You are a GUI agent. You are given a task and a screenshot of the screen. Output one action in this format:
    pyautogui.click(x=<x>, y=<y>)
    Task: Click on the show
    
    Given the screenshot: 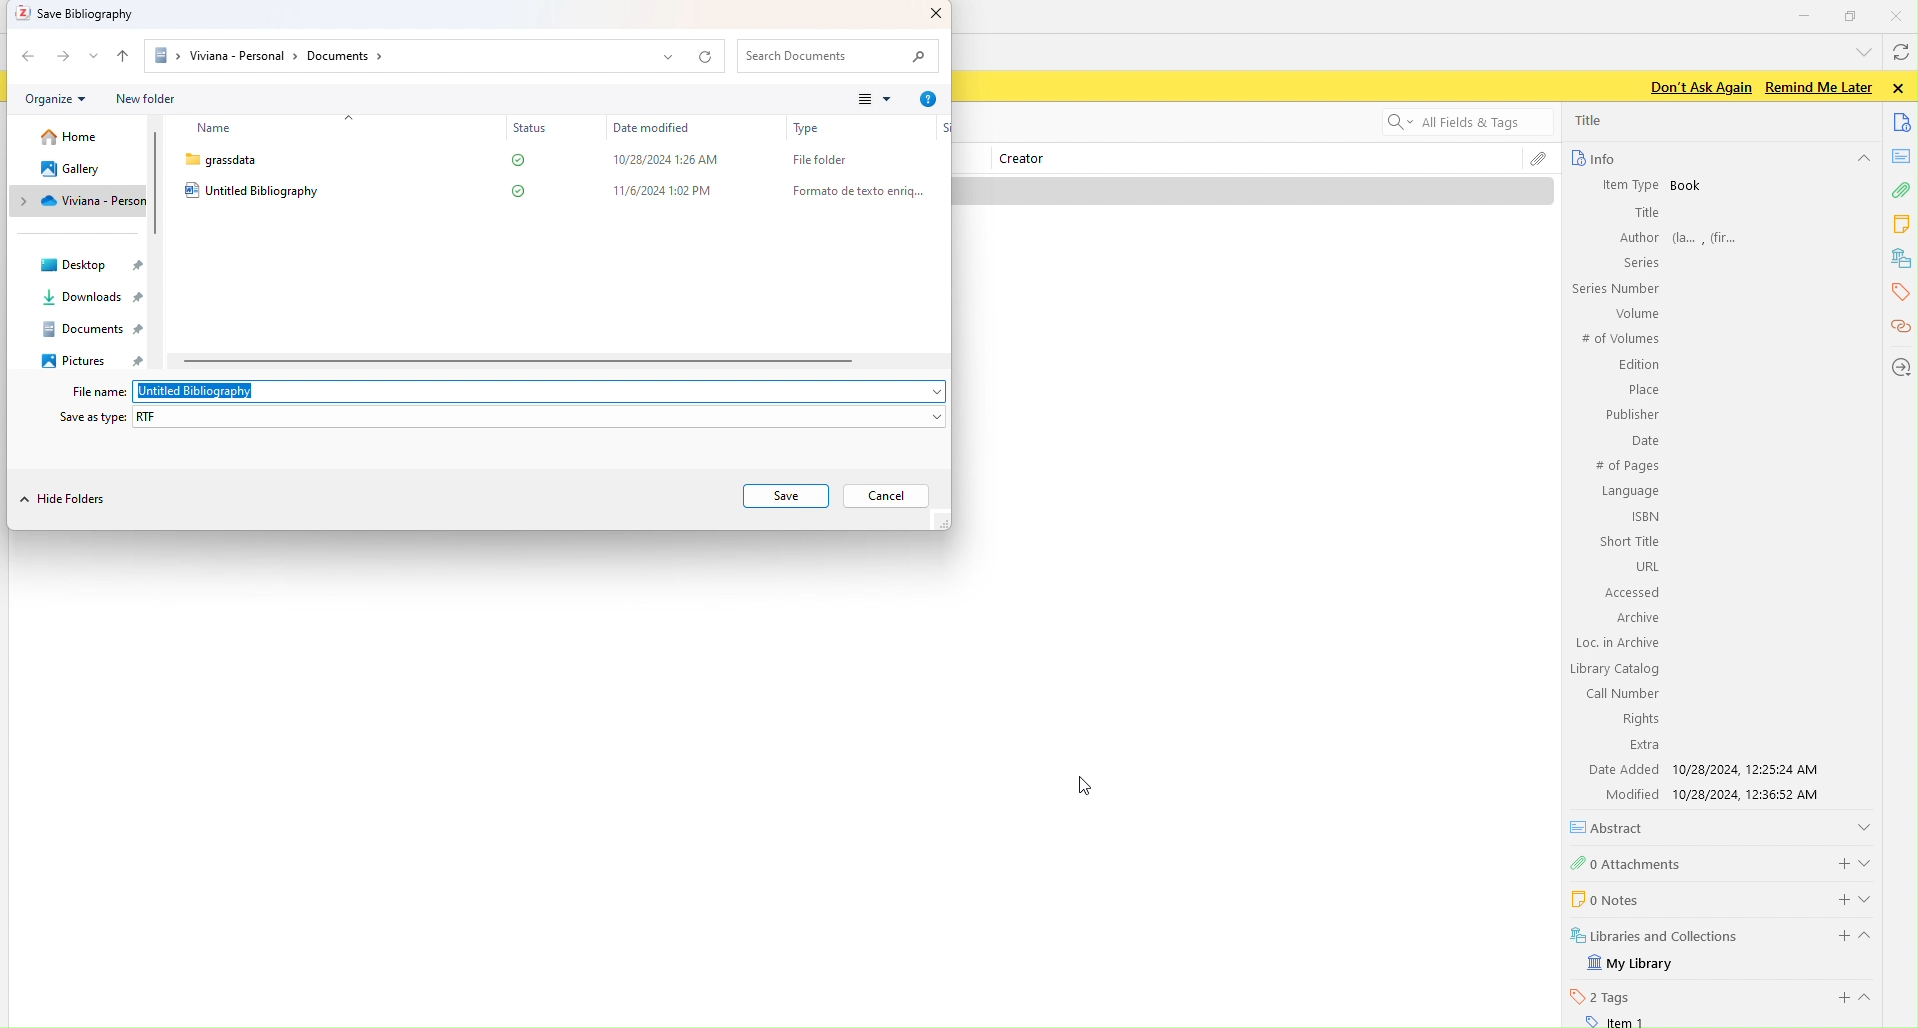 What is the action you would take?
    pyautogui.click(x=1864, y=825)
    